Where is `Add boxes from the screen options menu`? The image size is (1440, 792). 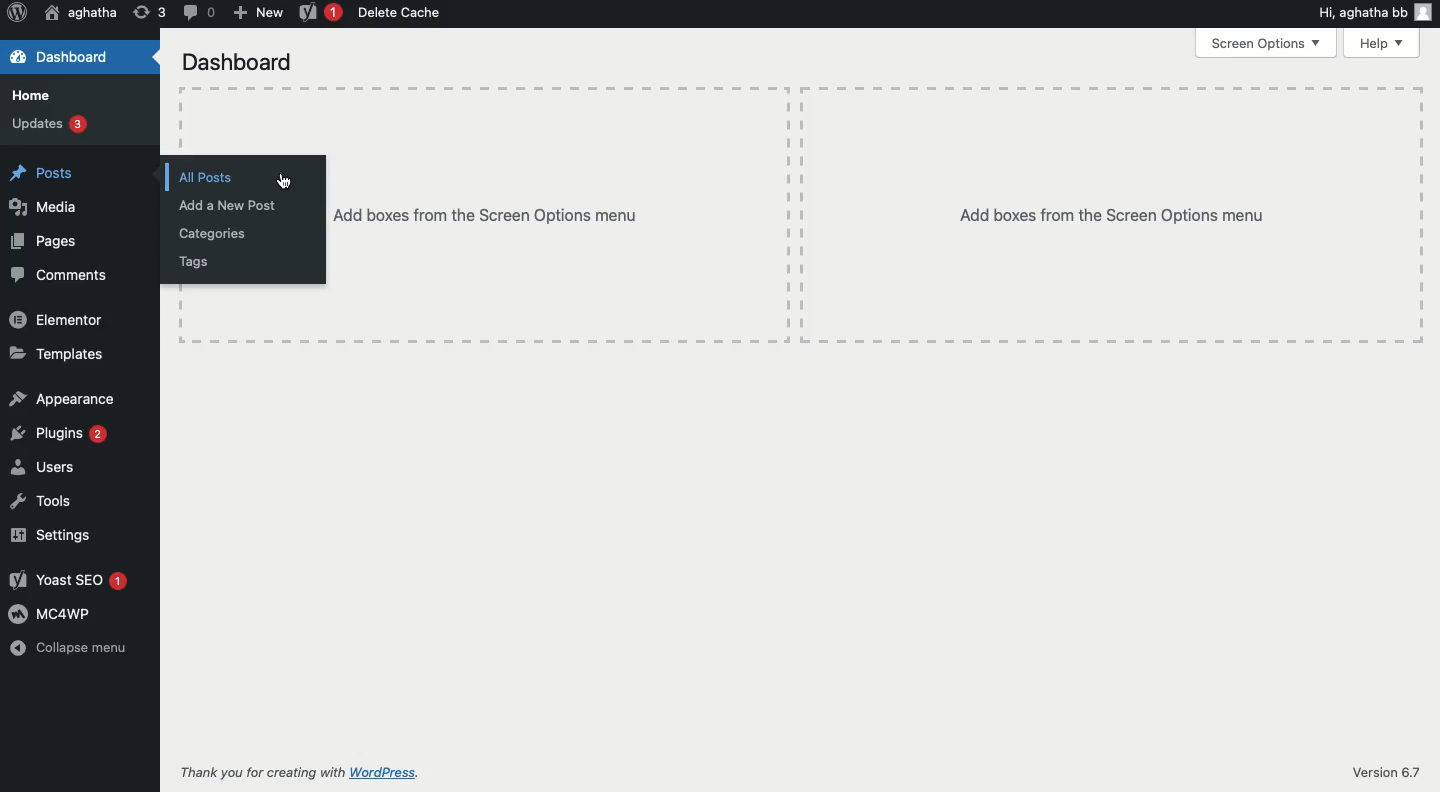
Add boxes from the screen options menu is located at coordinates (1104, 211).